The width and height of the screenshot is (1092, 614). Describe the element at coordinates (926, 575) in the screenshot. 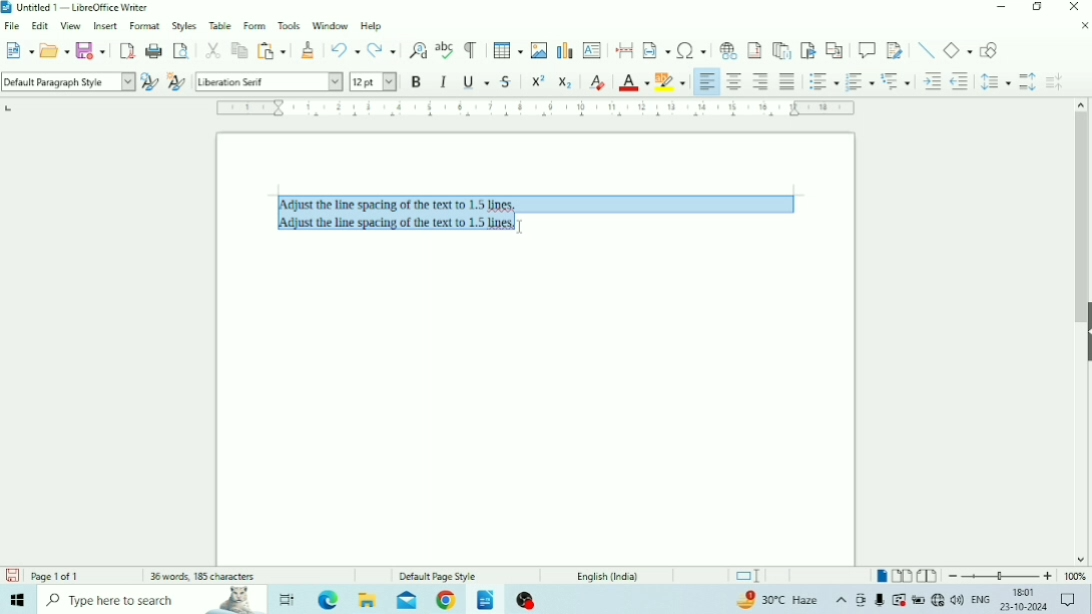

I see `Book view` at that location.